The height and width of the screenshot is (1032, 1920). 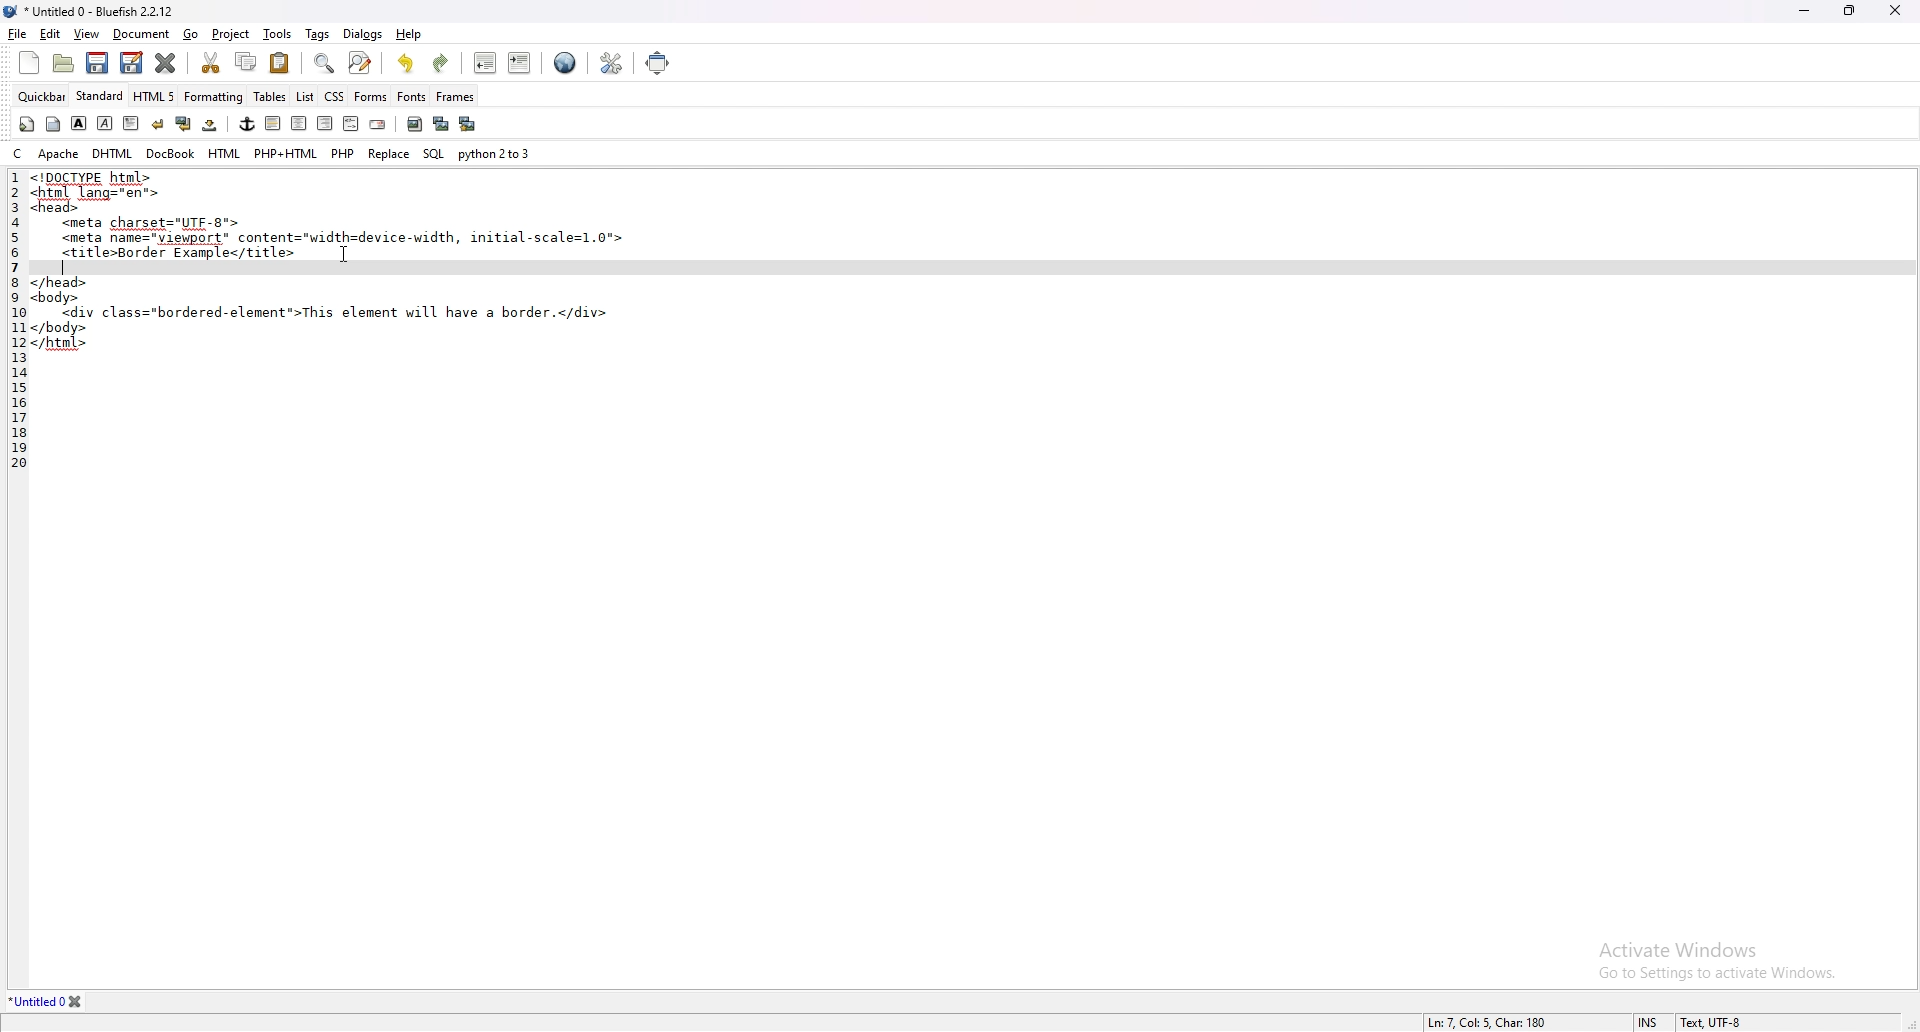 I want to click on multi thumbnail, so click(x=470, y=123).